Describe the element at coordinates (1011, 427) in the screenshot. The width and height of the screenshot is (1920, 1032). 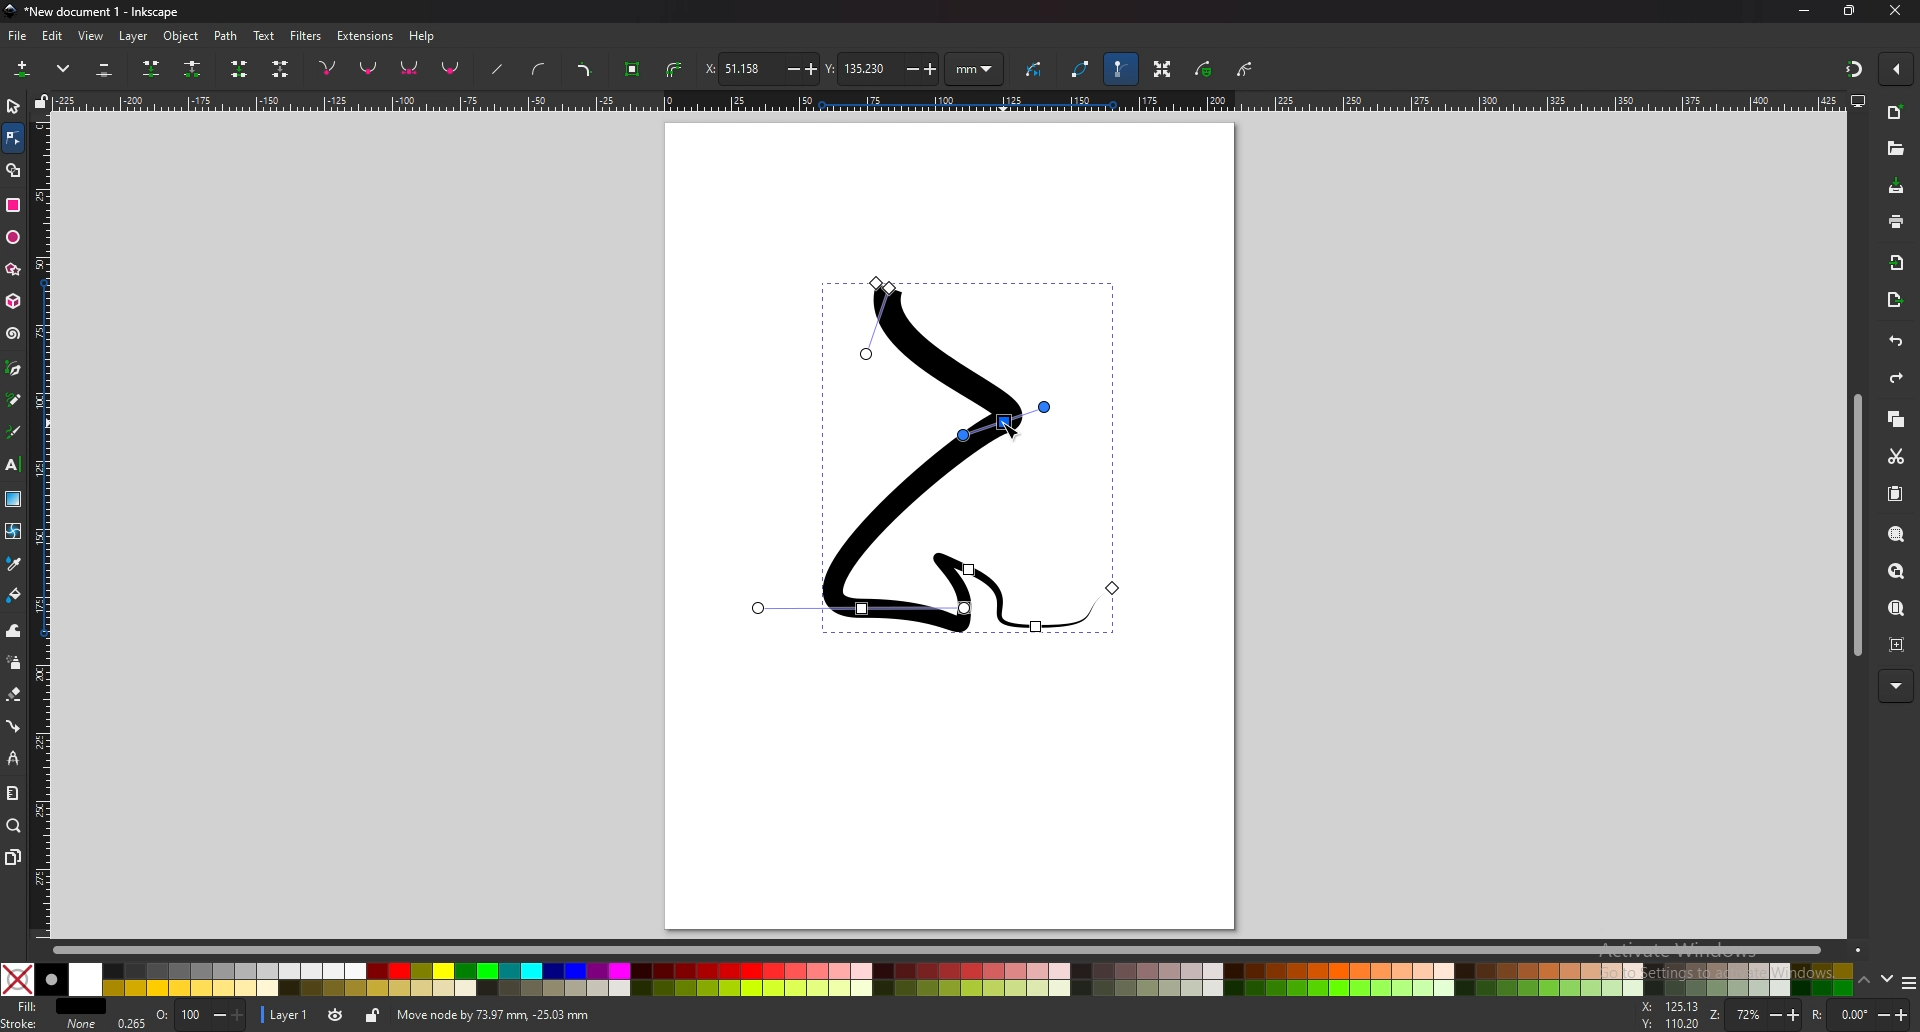
I see `cursor` at that location.